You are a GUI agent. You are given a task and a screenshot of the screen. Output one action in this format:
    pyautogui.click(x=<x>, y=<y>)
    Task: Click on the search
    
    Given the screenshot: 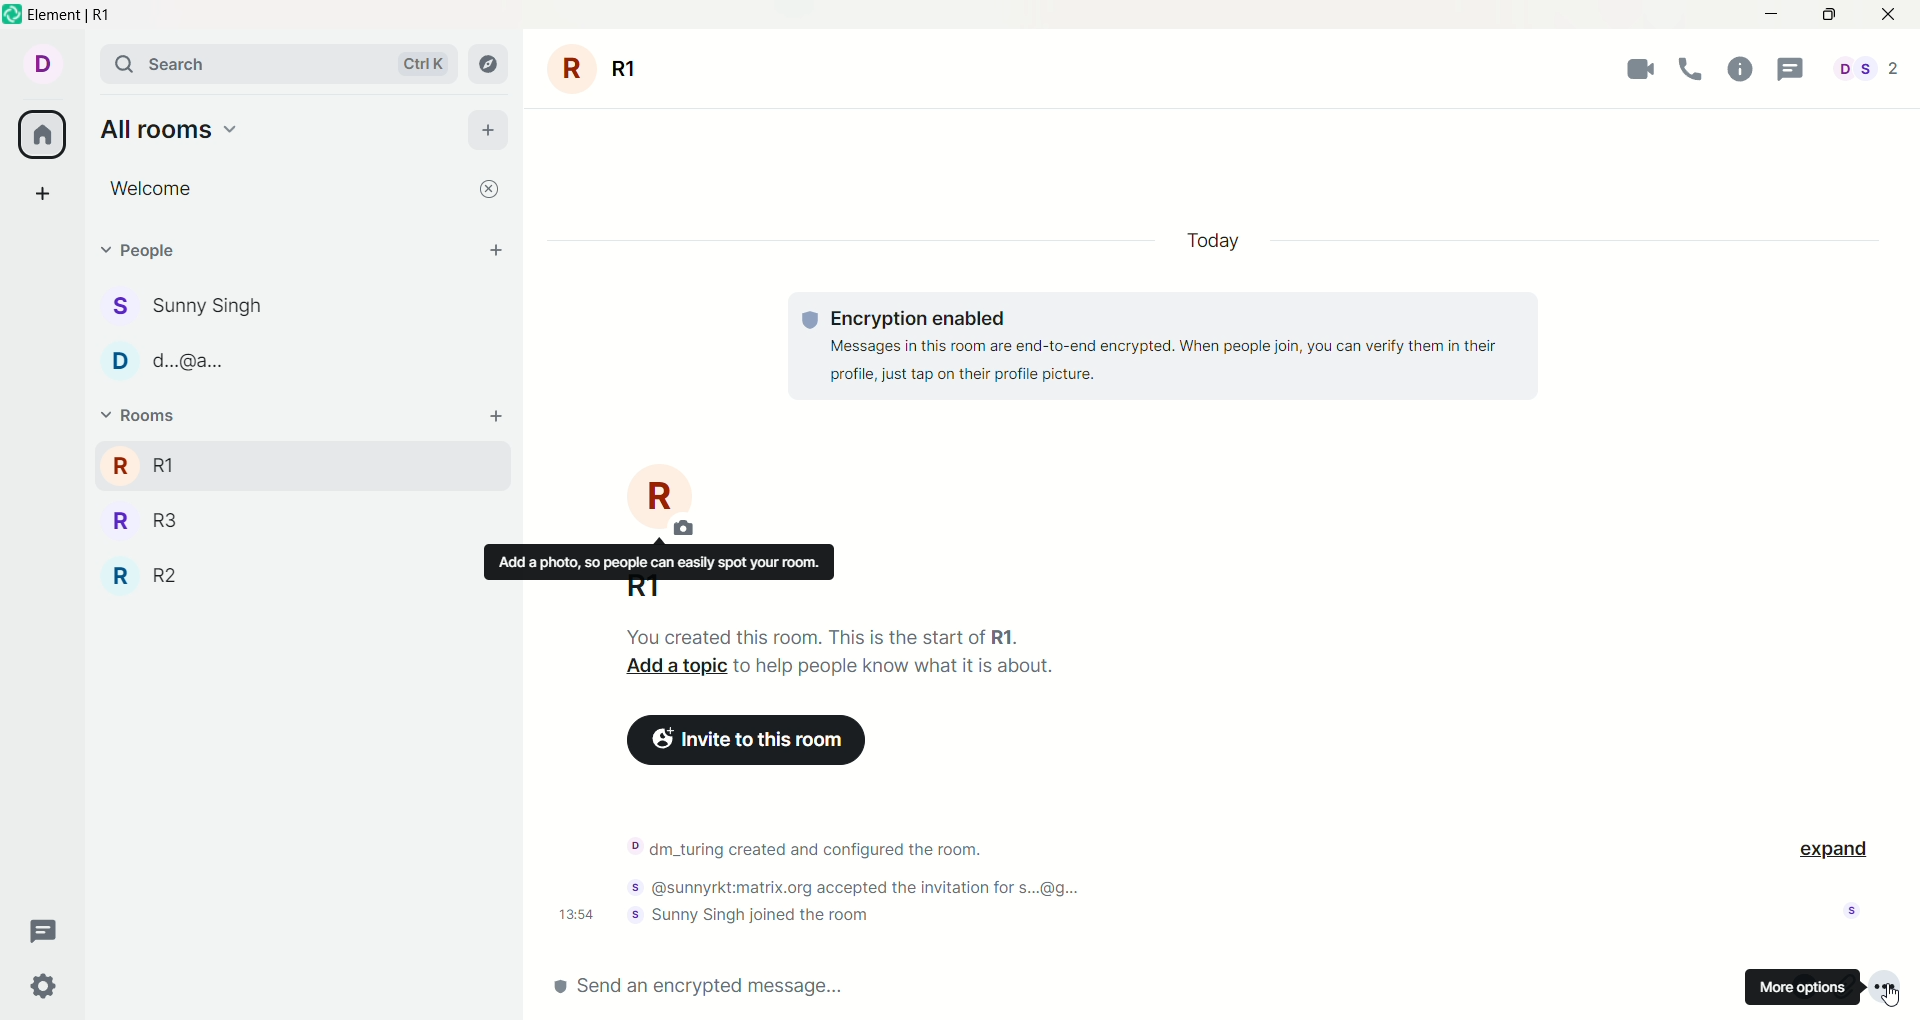 What is the action you would take?
    pyautogui.click(x=281, y=63)
    